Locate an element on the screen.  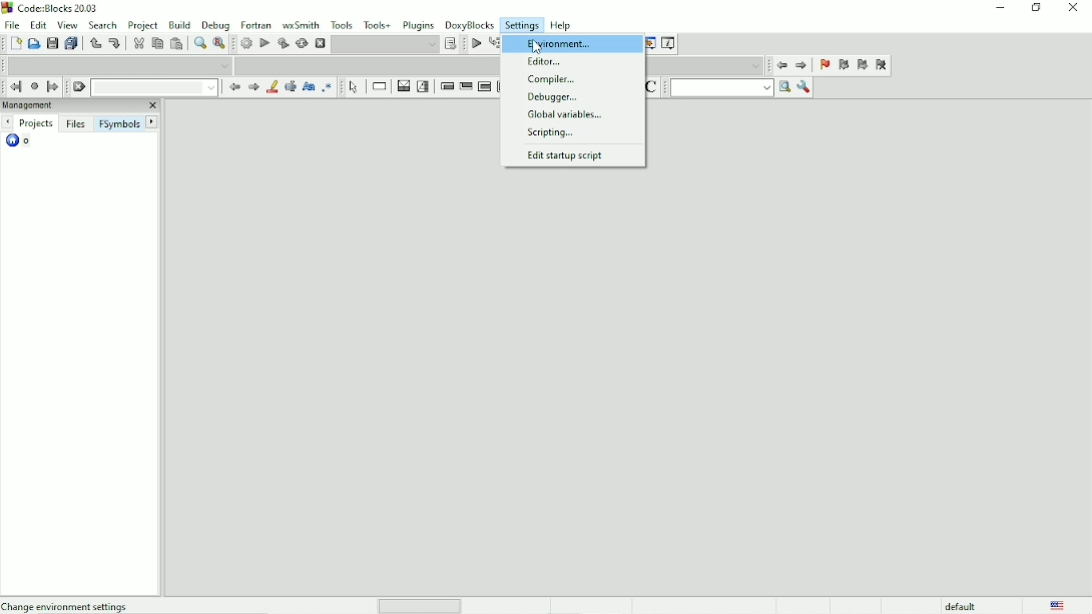
o is located at coordinates (27, 142).